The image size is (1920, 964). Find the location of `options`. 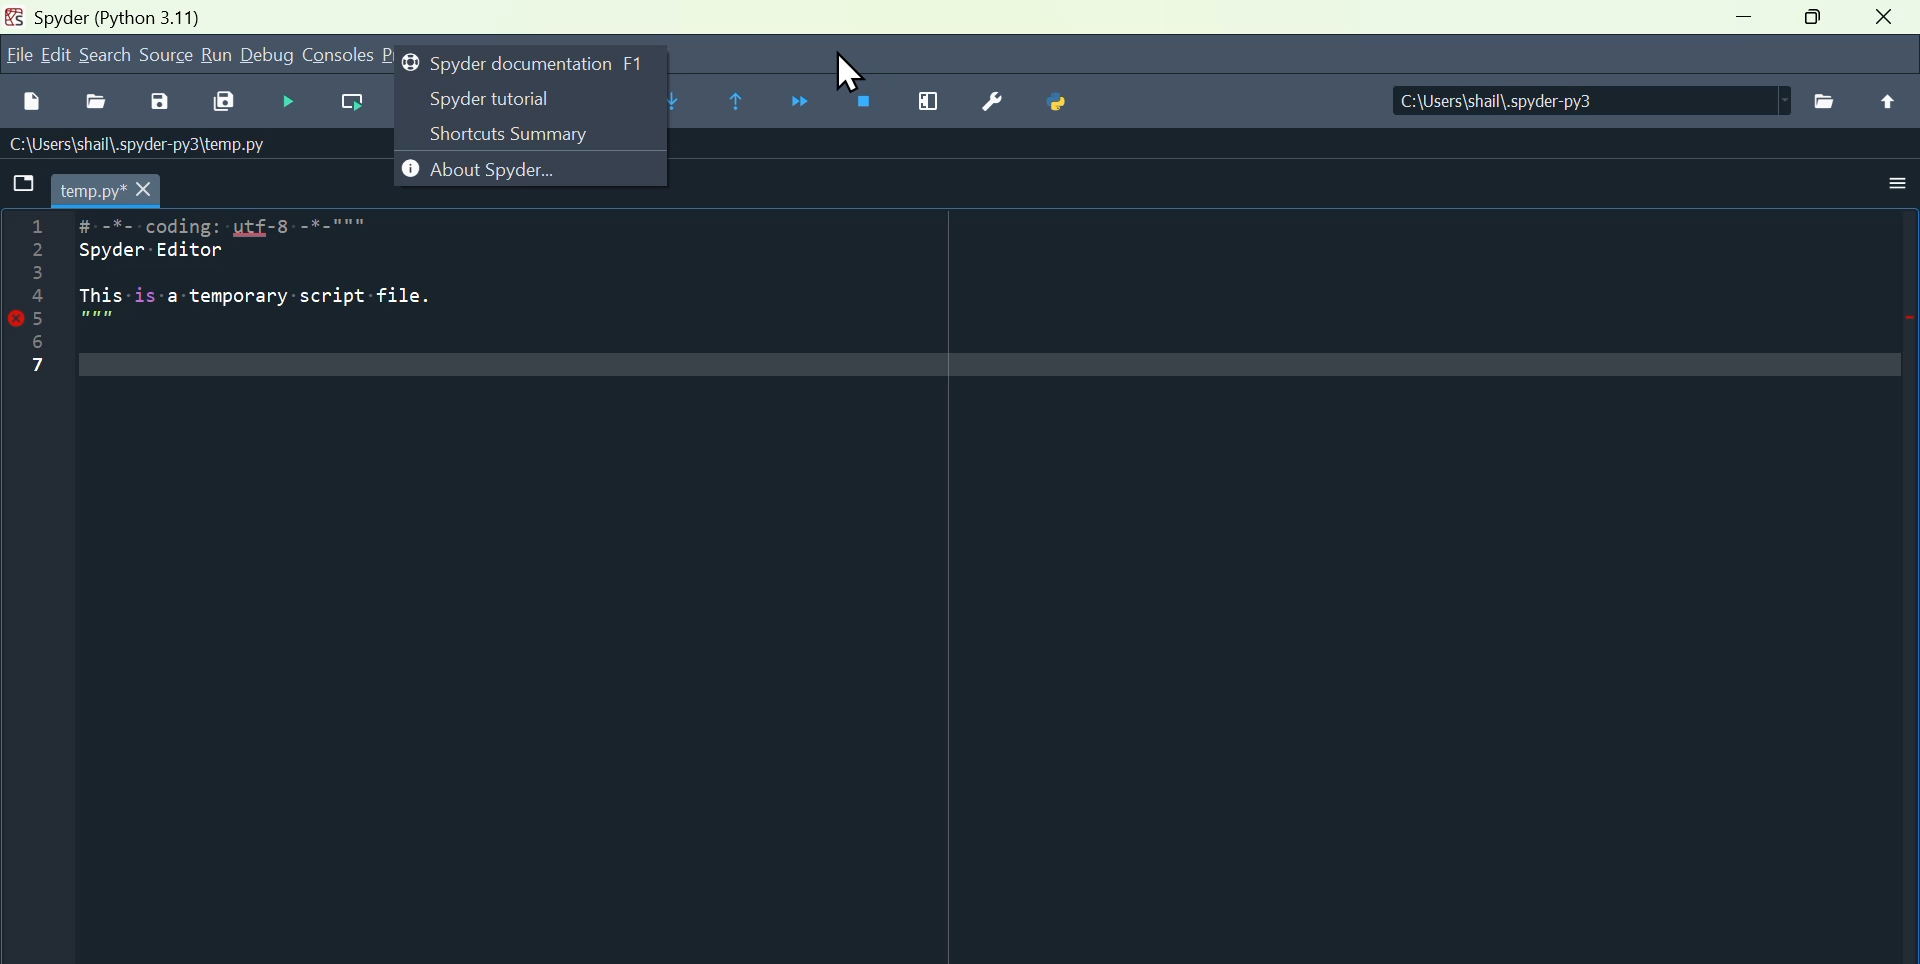

options is located at coordinates (1898, 183).